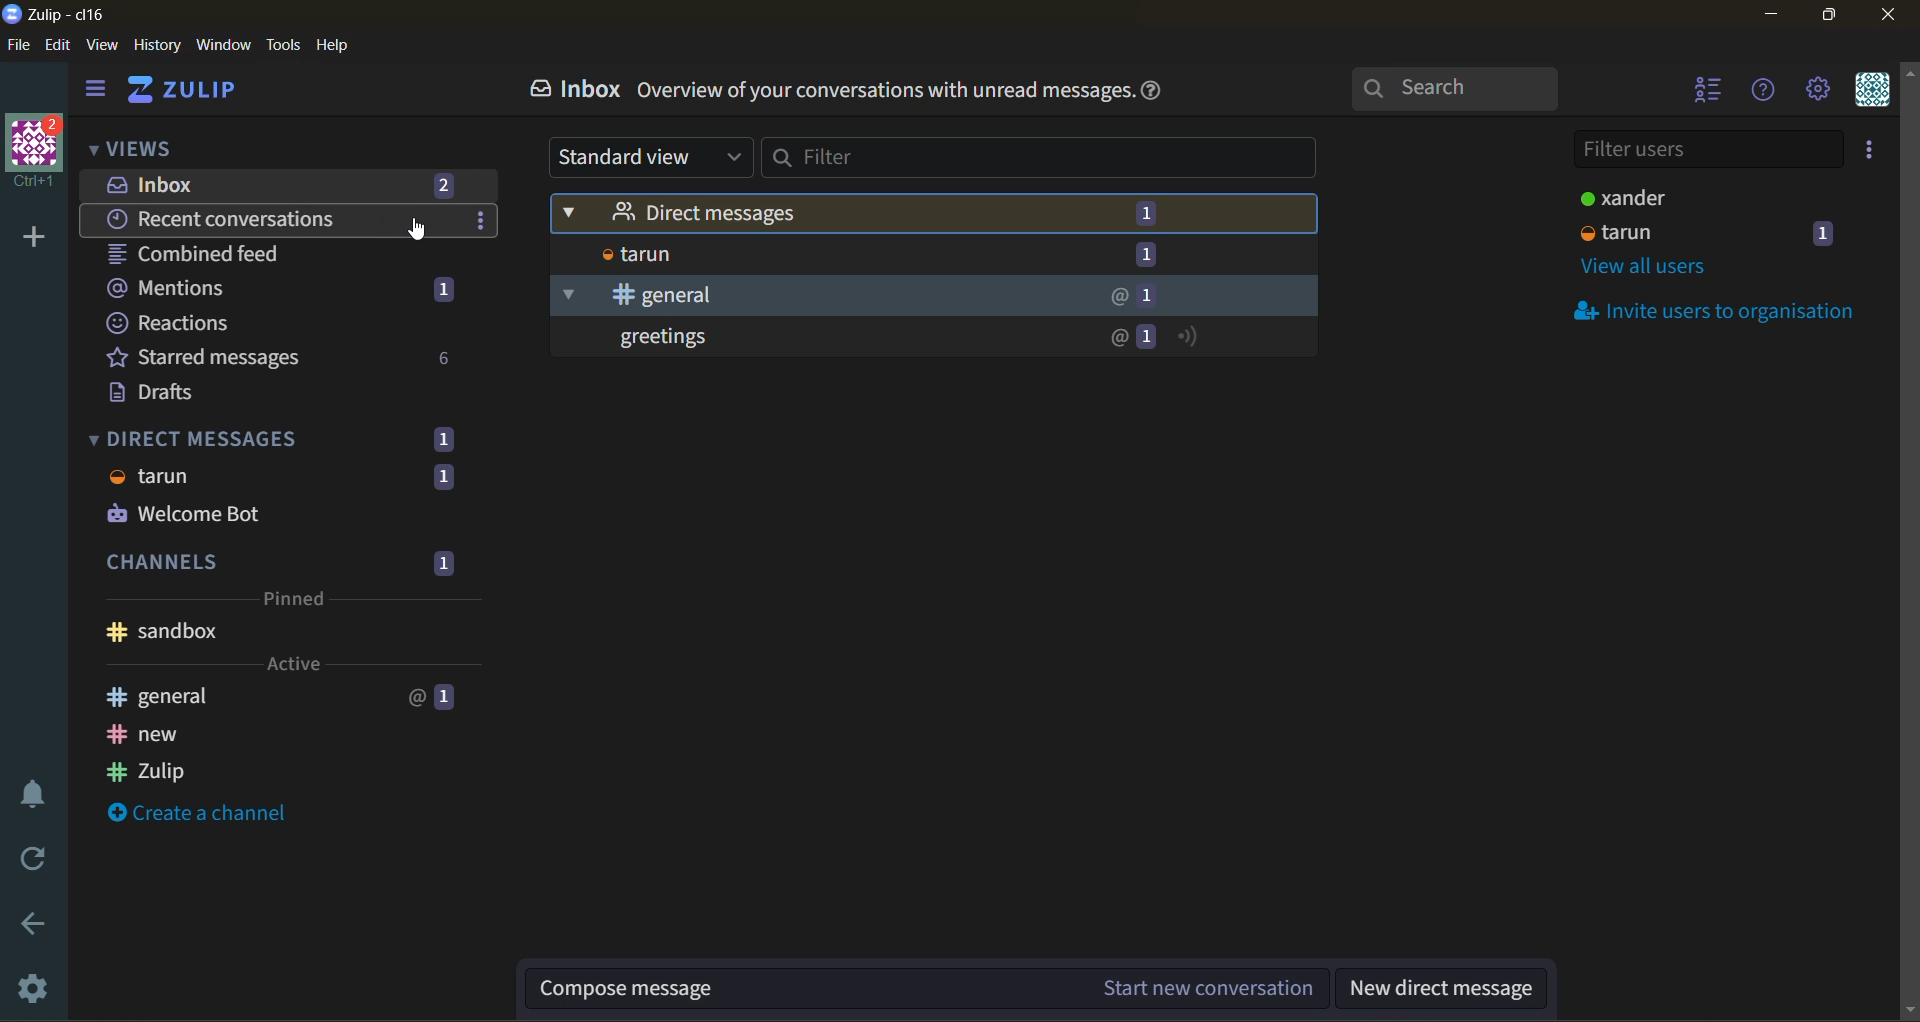 This screenshot has height=1022, width=1920. Describe the element at coordinates (294, 185) in the screenshot. I see `inbox` at that location.